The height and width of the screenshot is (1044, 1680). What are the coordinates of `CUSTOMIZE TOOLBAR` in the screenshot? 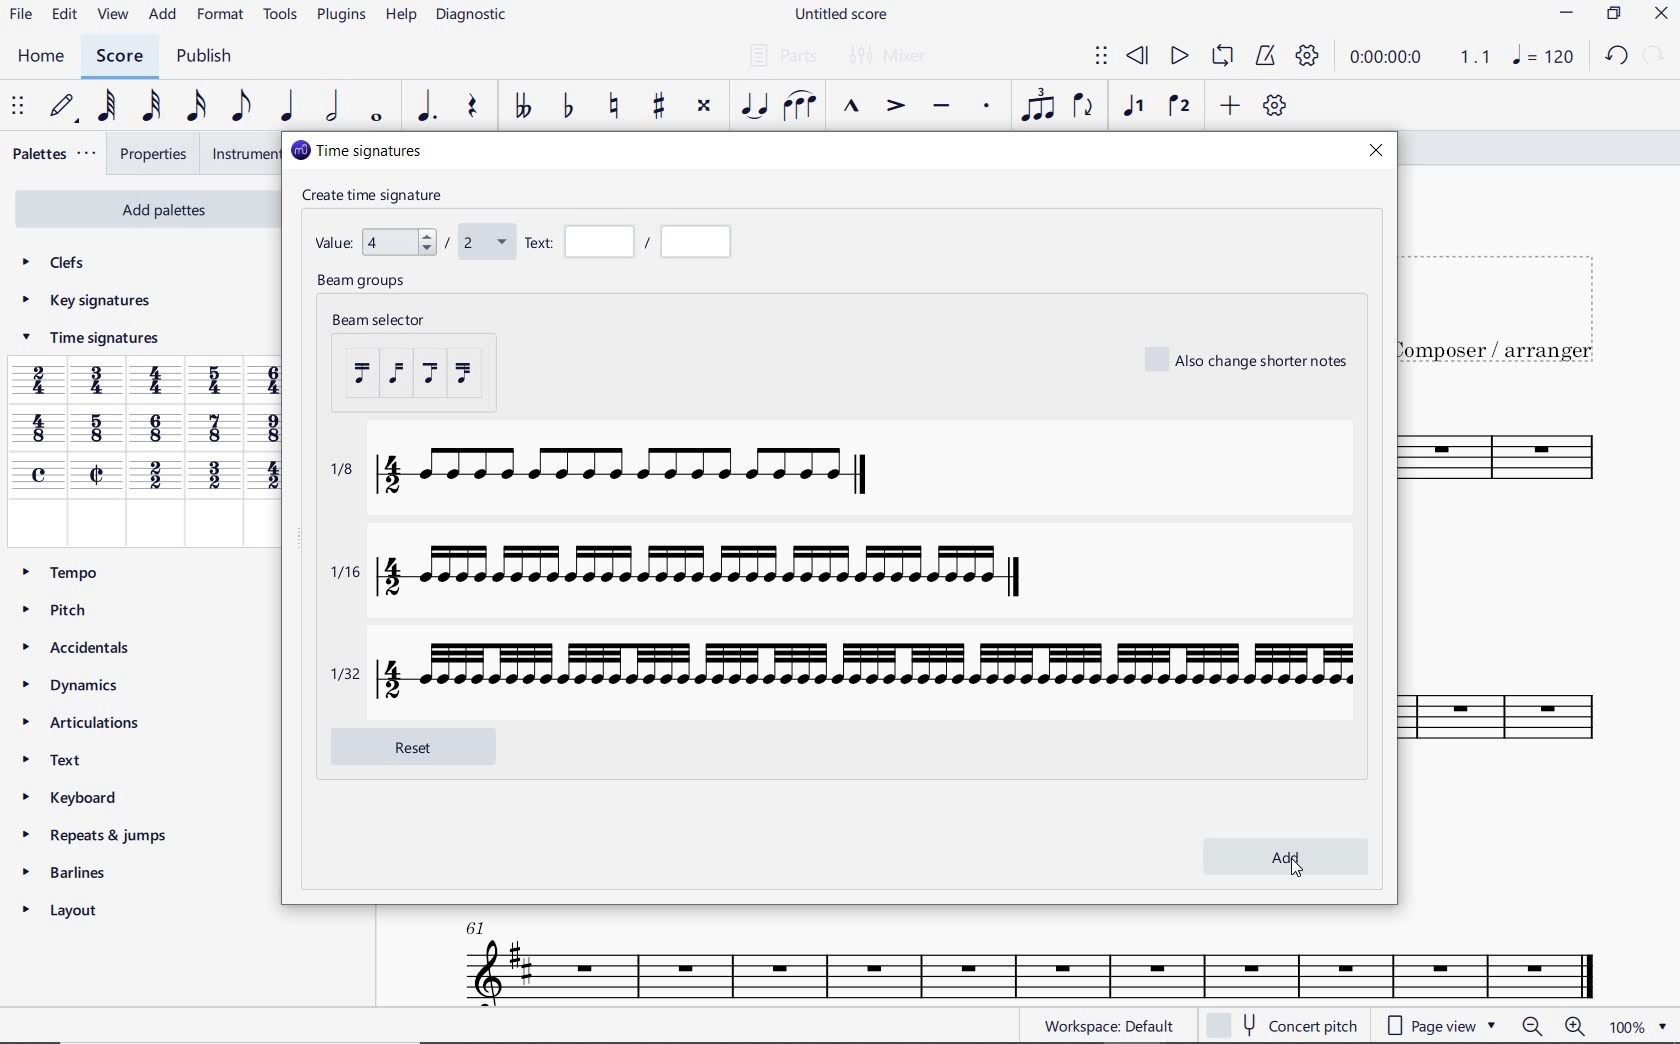 It's located at (1272, 105).